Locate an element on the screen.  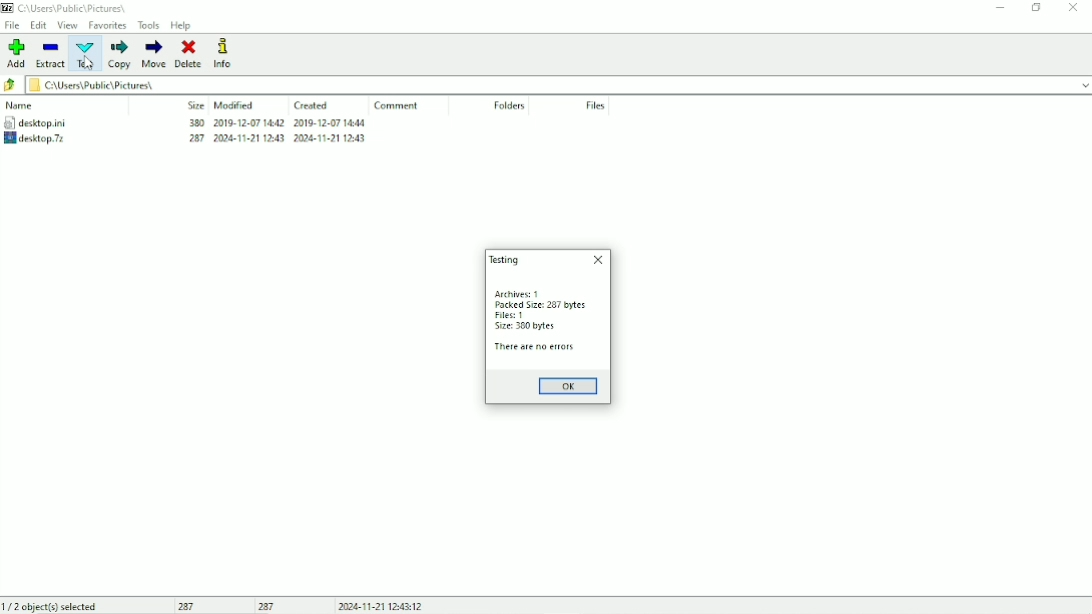
 2008-11-21 1243 is located at coordinates (246, 138).